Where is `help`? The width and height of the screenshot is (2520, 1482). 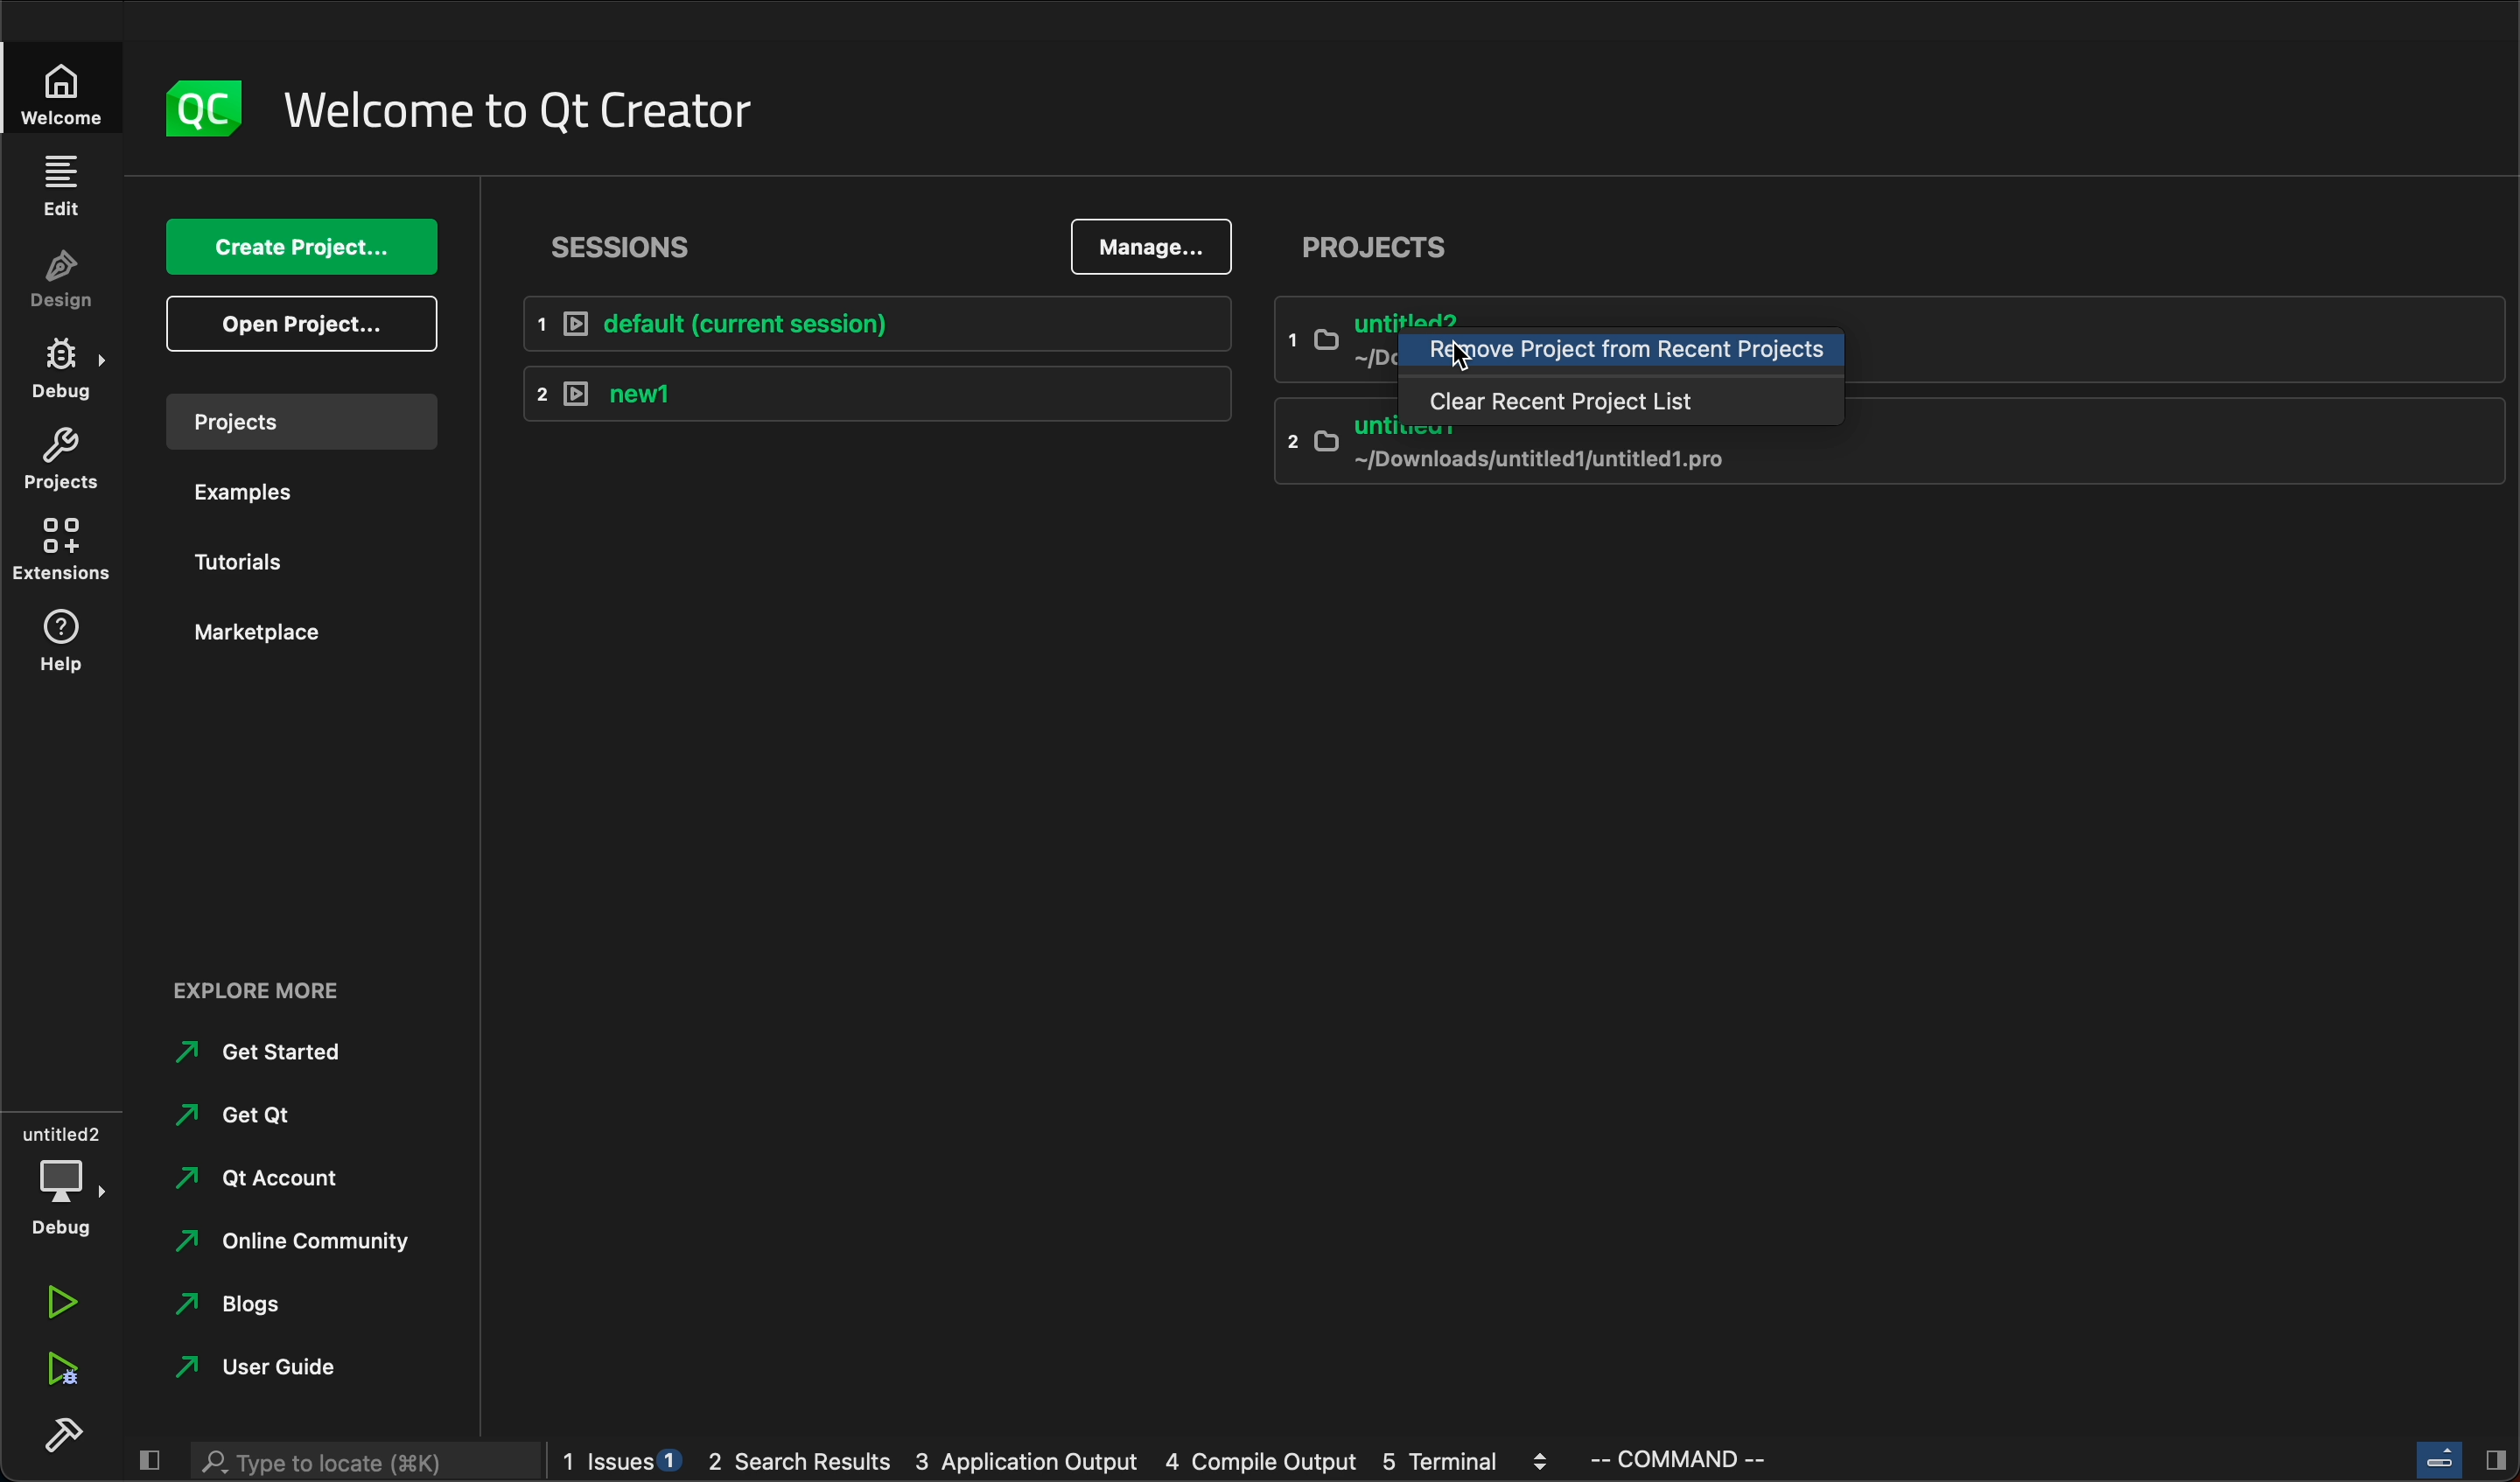 help is located at coordinates (64, 649).